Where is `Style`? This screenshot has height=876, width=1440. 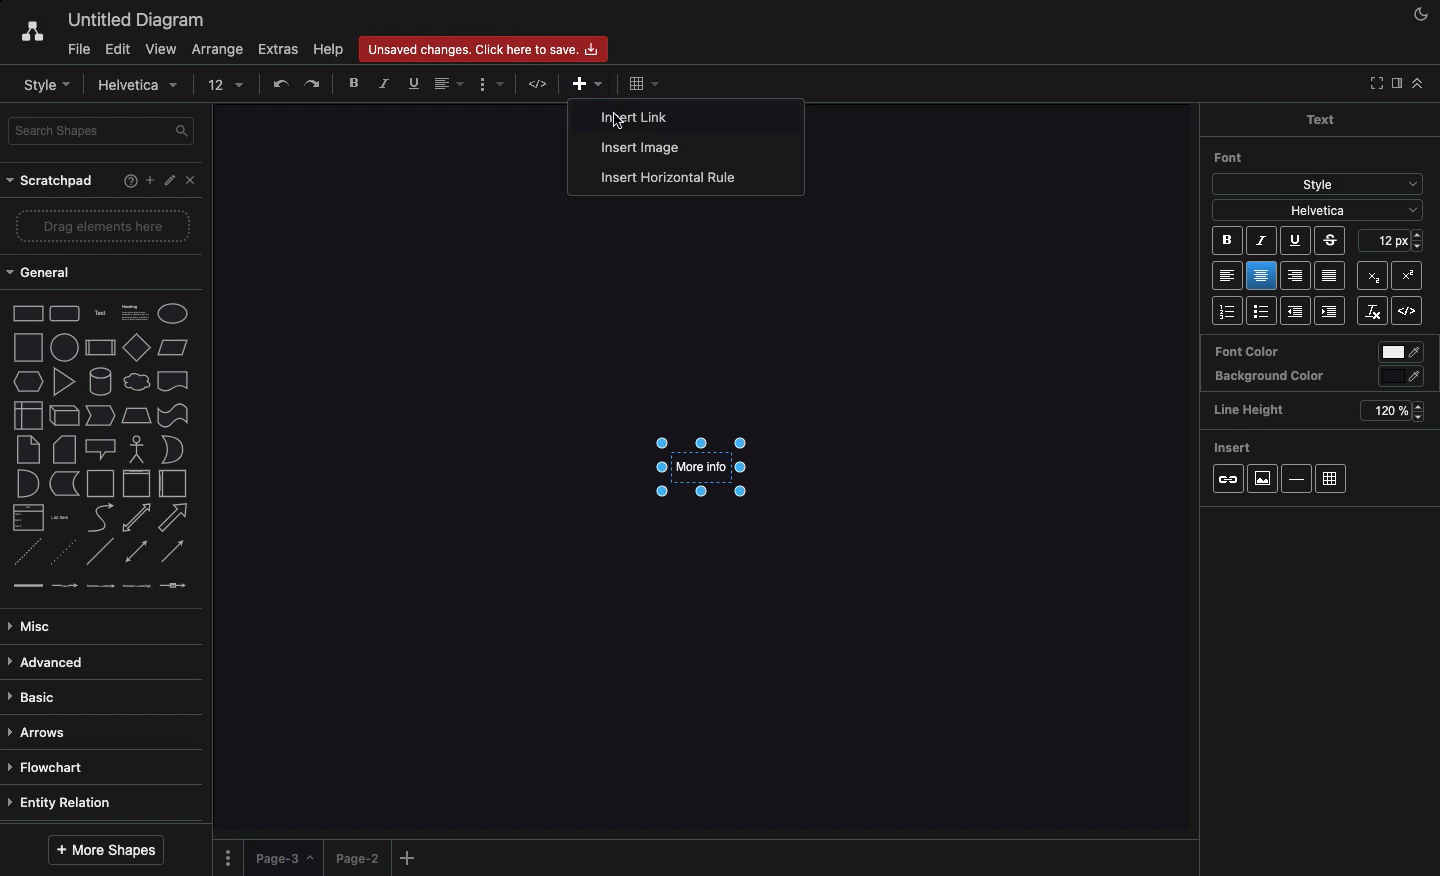
Style is located at coordinates (1318, 182).